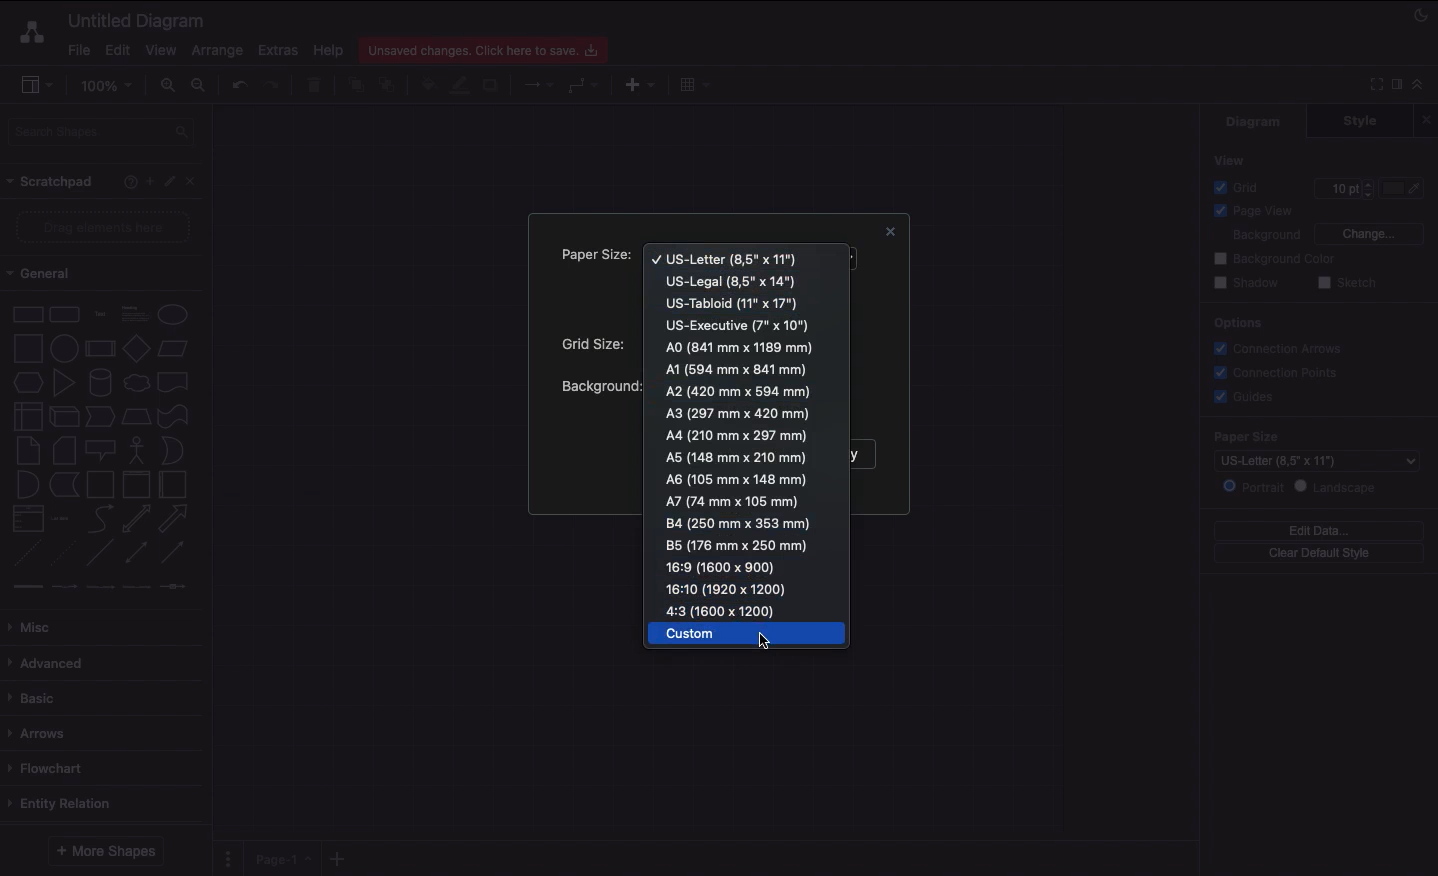 The width and height of the screenshot is (1438, 876). What do you see at coordinates (175, 586) in the screenshot?
I see `connector 5` at bounding box center [175, 586].